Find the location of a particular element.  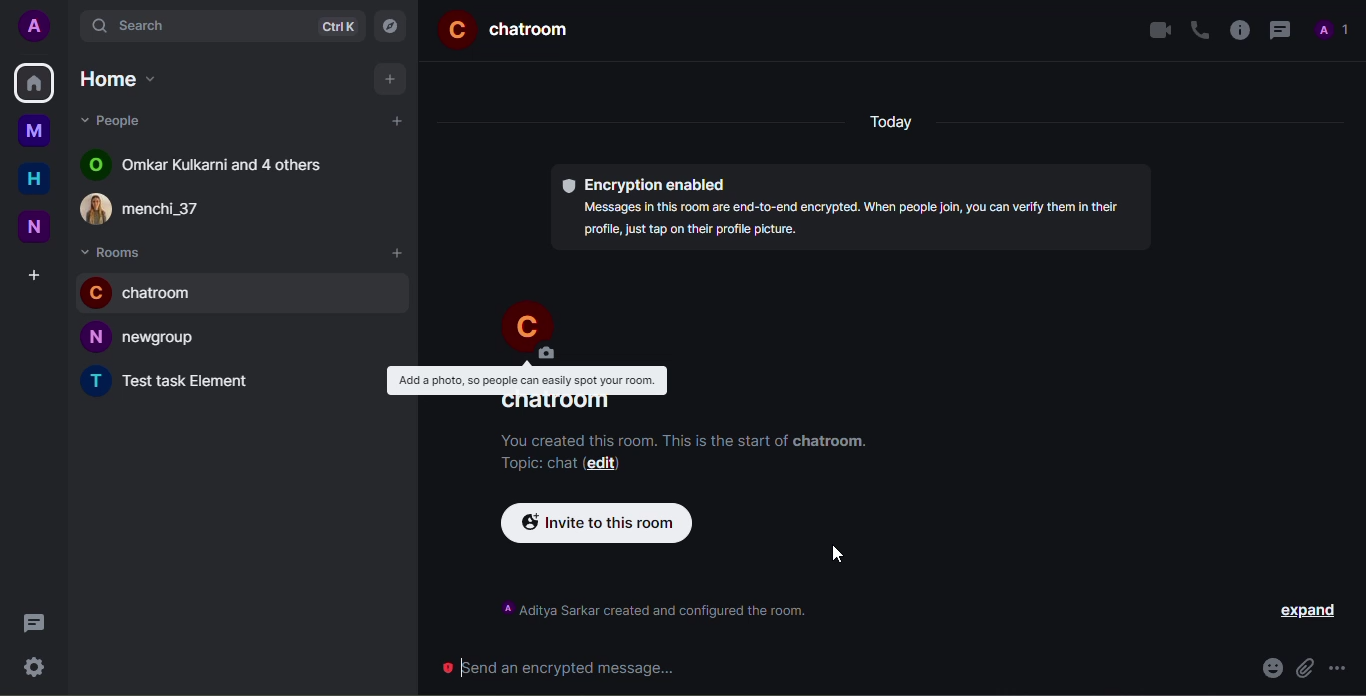

quick settings is located at coordinates (35, 668).